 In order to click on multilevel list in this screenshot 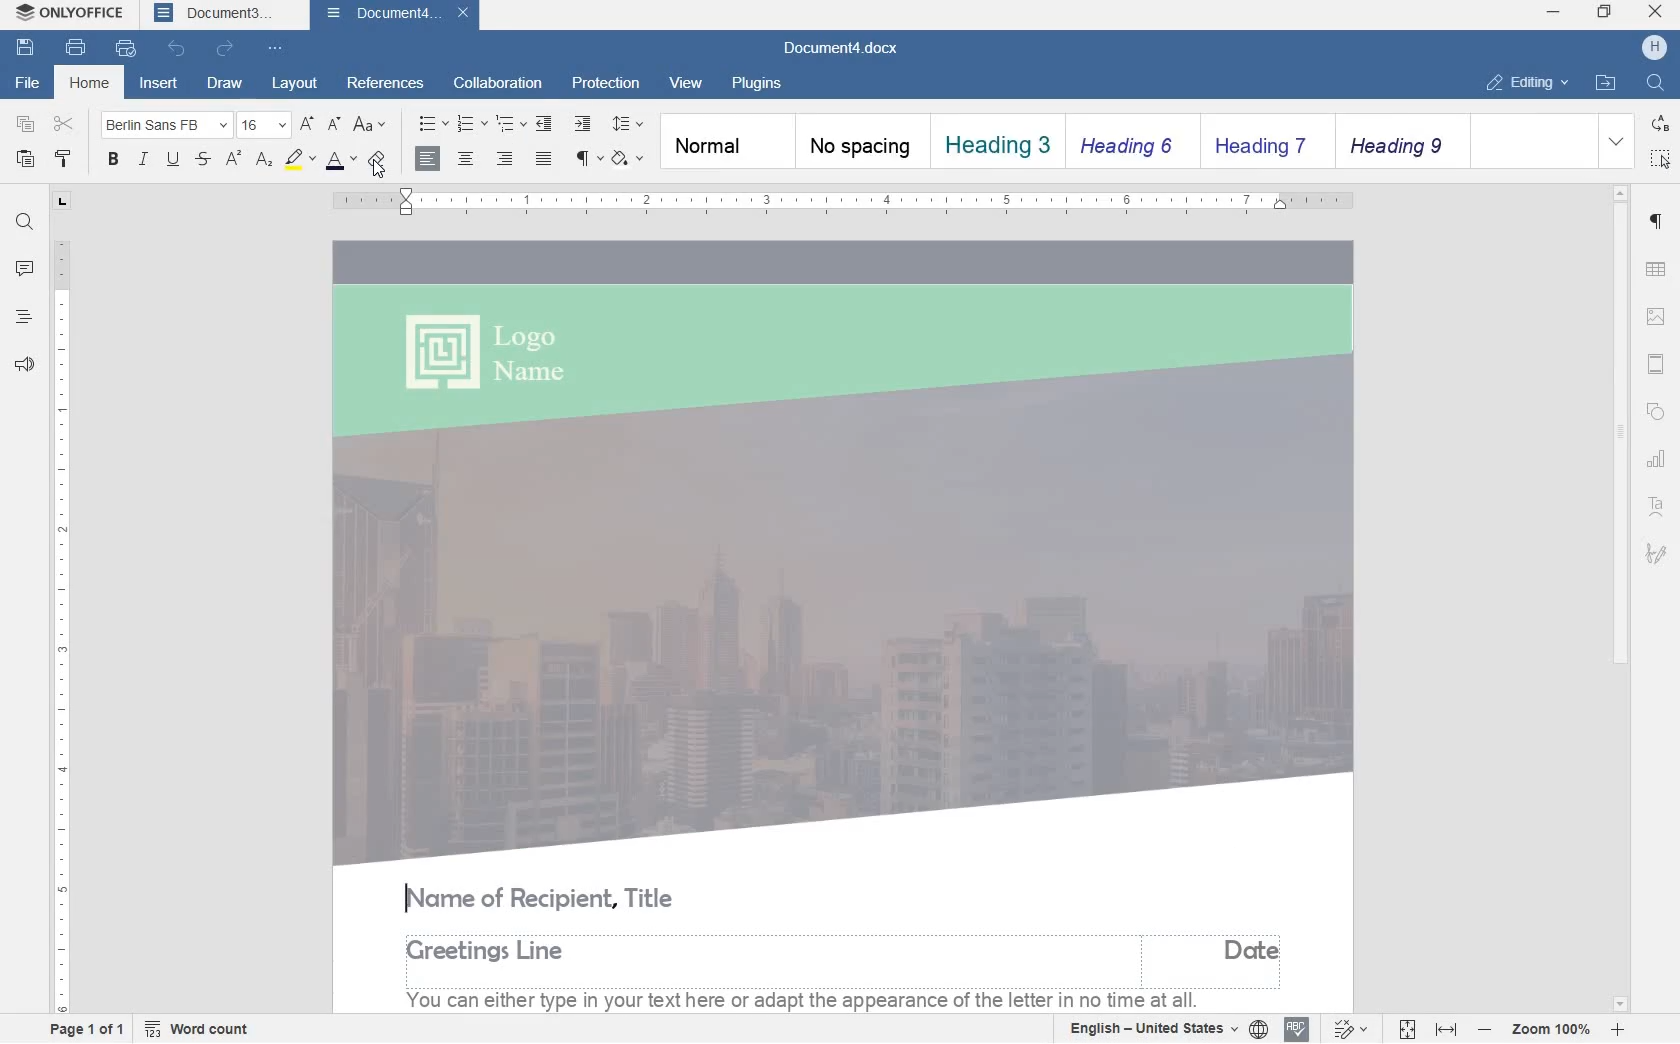, I will do `click(508, 123)`.